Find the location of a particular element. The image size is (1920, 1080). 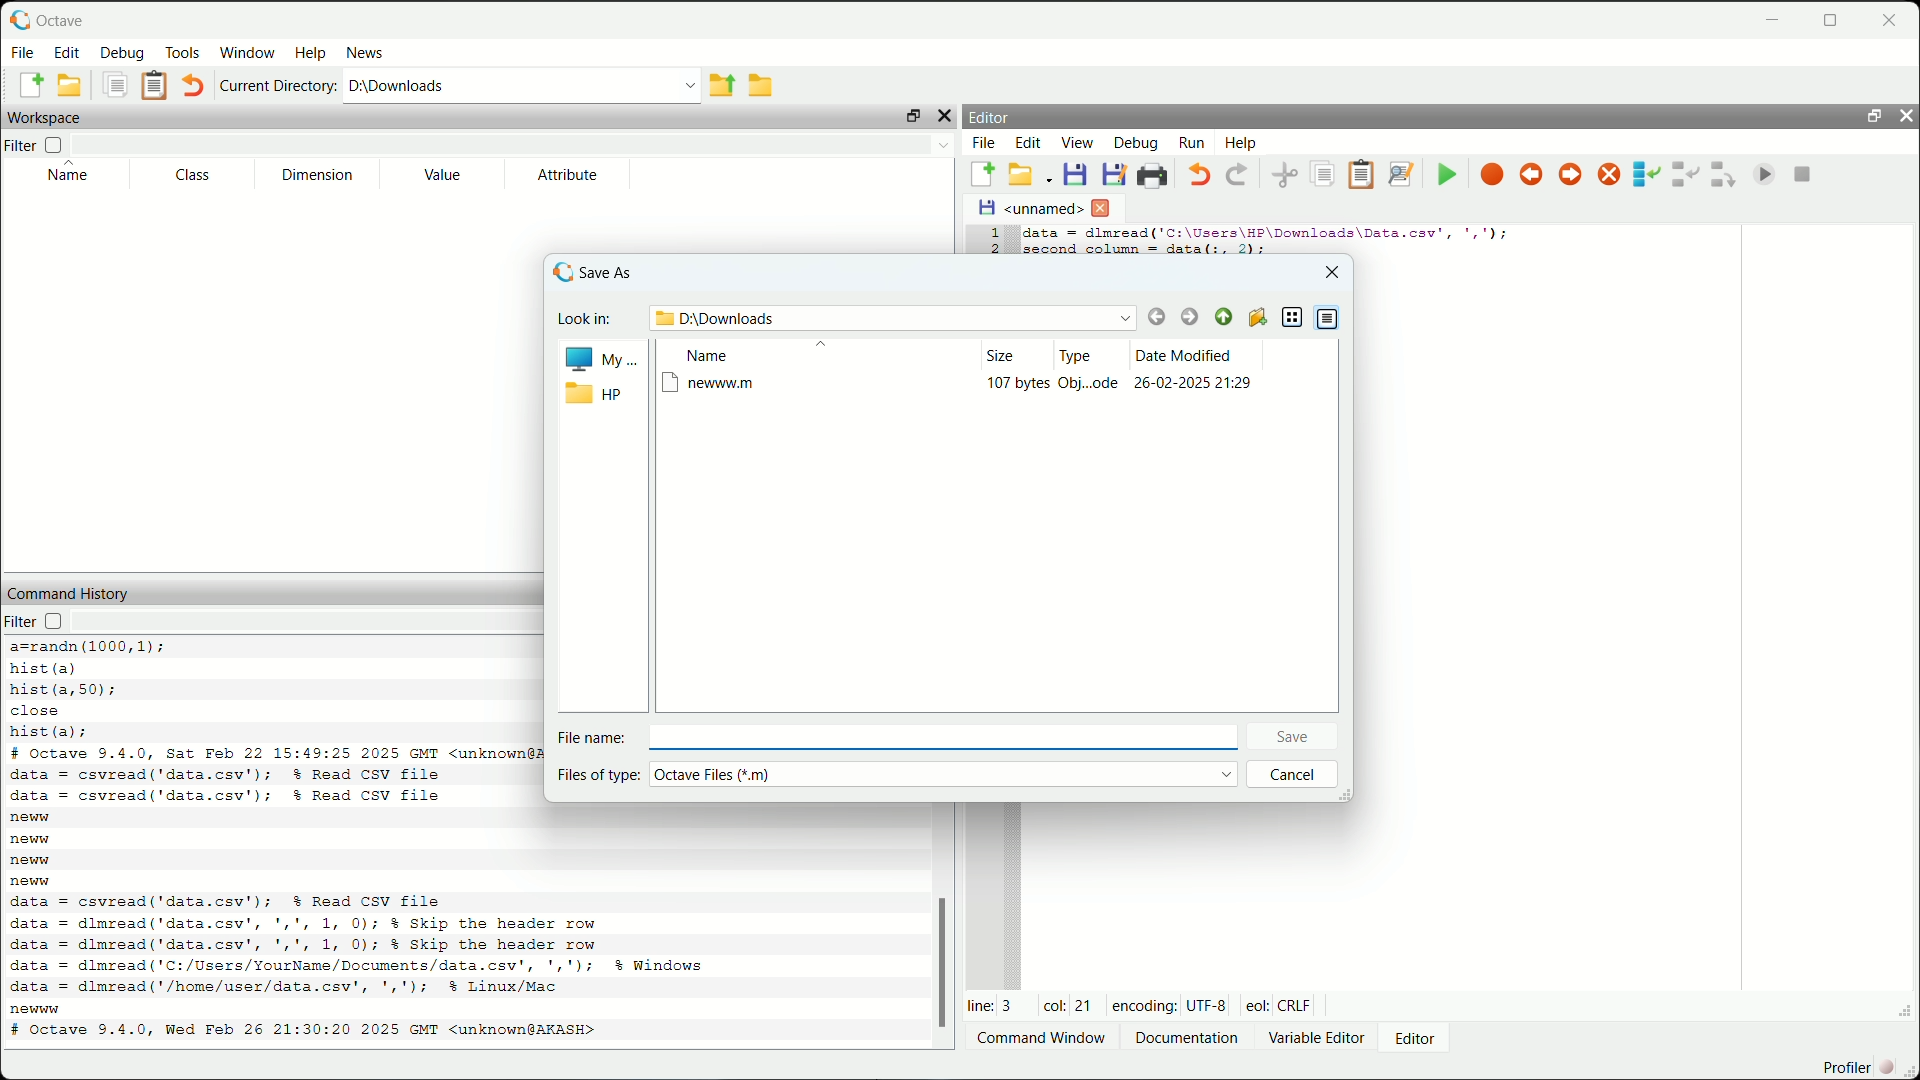

hide widget is located at coordinates (946, 114).